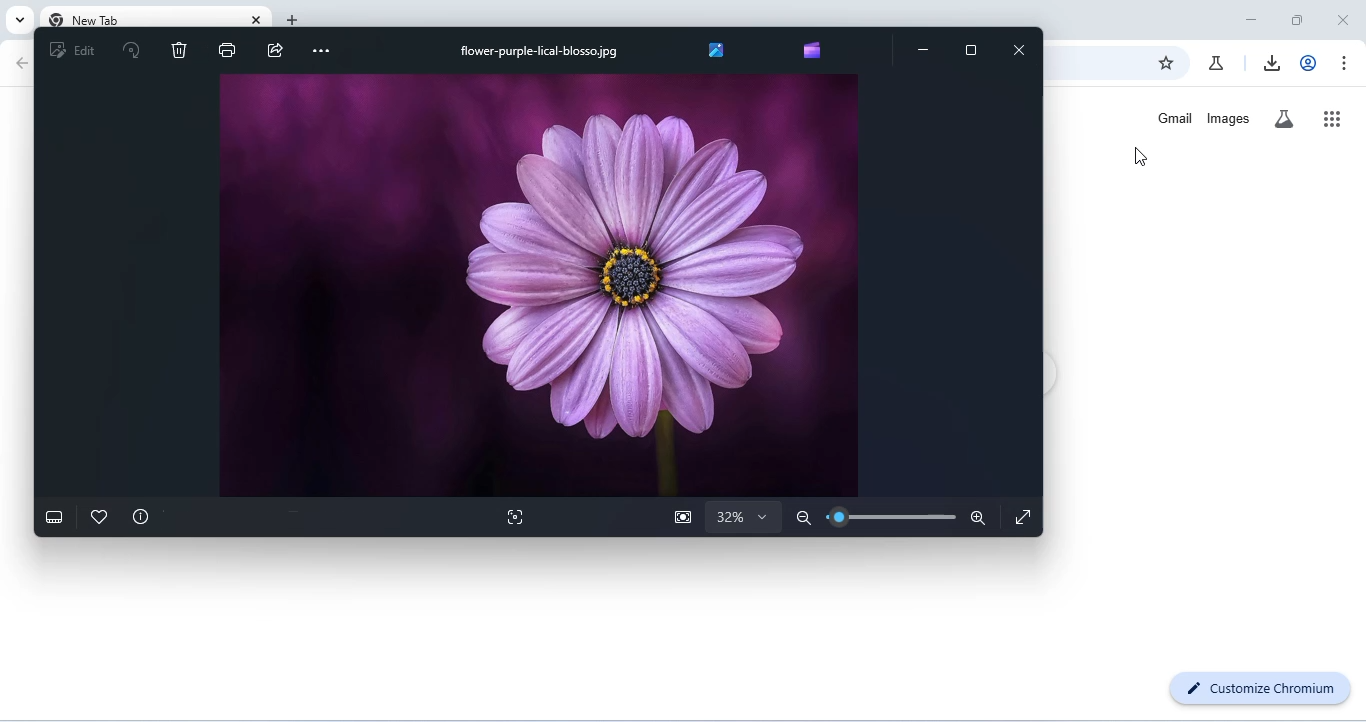 The image size is (1366, 722). What do you see at coordinates (279, 51) in the screenshot?
I see `share` at bounding box center [279, 51].